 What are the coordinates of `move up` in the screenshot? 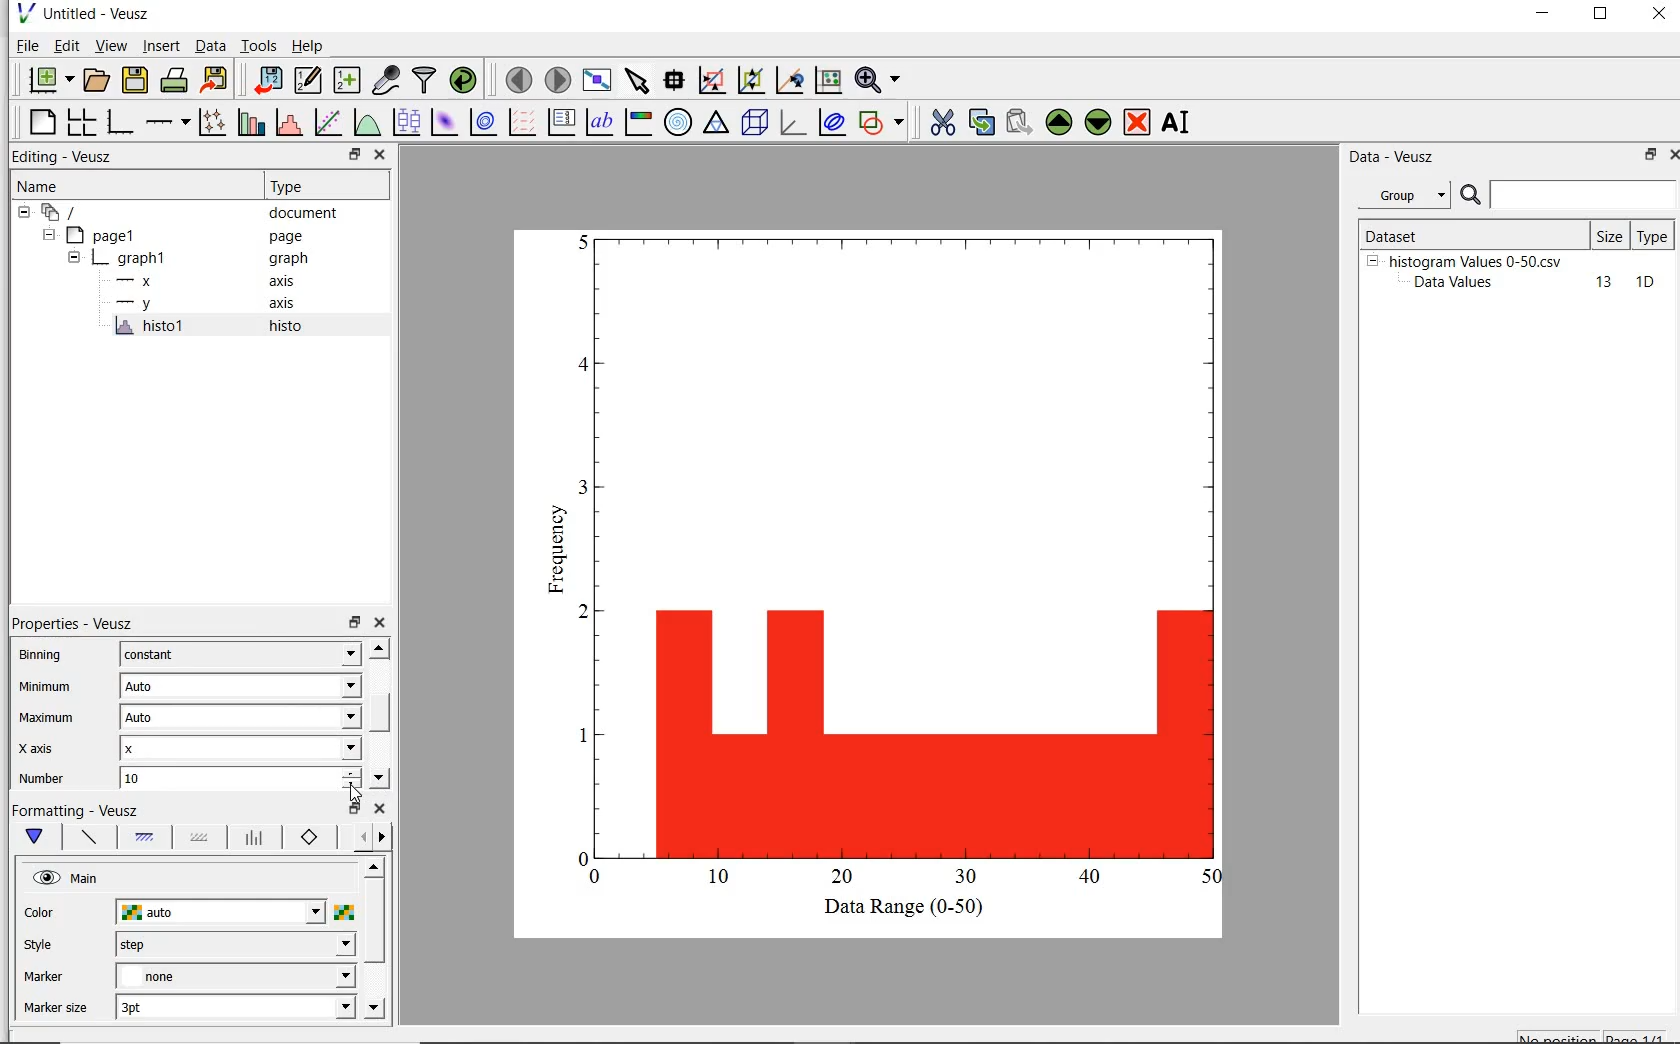 It's located at (378, 647).